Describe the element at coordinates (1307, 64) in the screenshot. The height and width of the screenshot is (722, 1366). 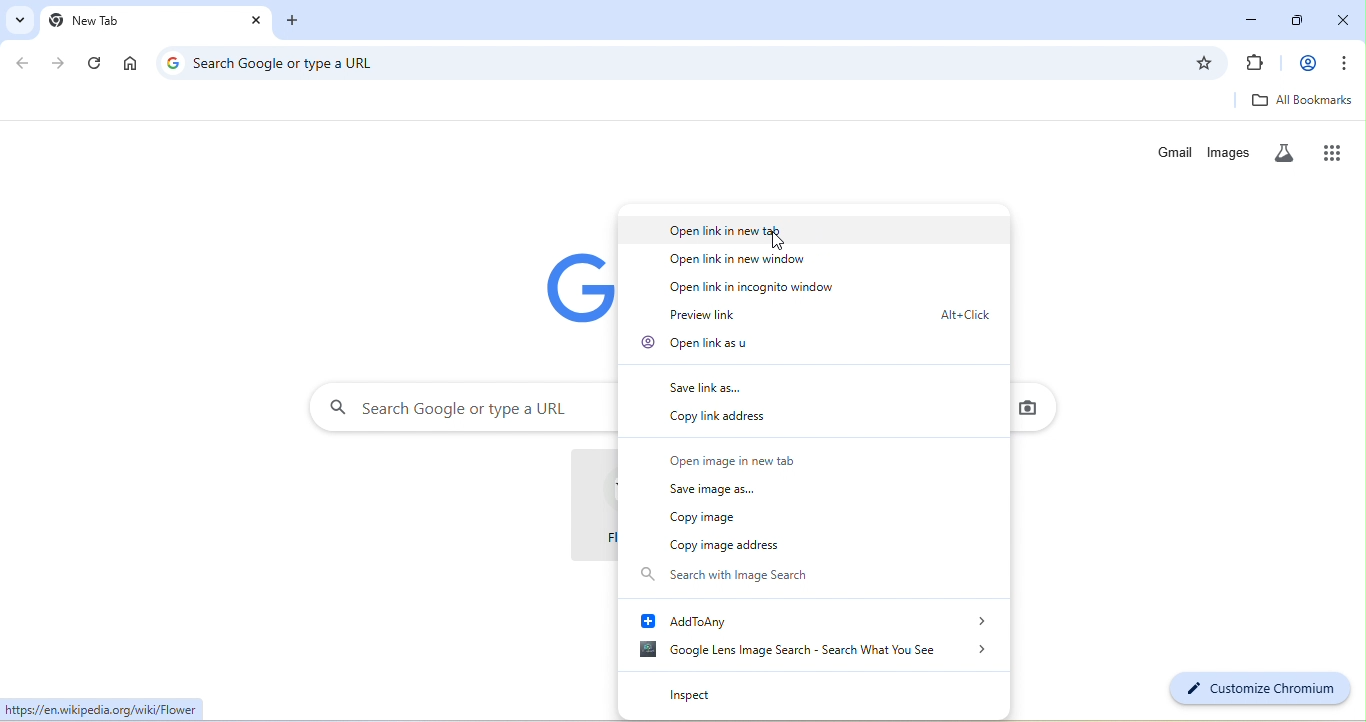
I see `person` at that location.